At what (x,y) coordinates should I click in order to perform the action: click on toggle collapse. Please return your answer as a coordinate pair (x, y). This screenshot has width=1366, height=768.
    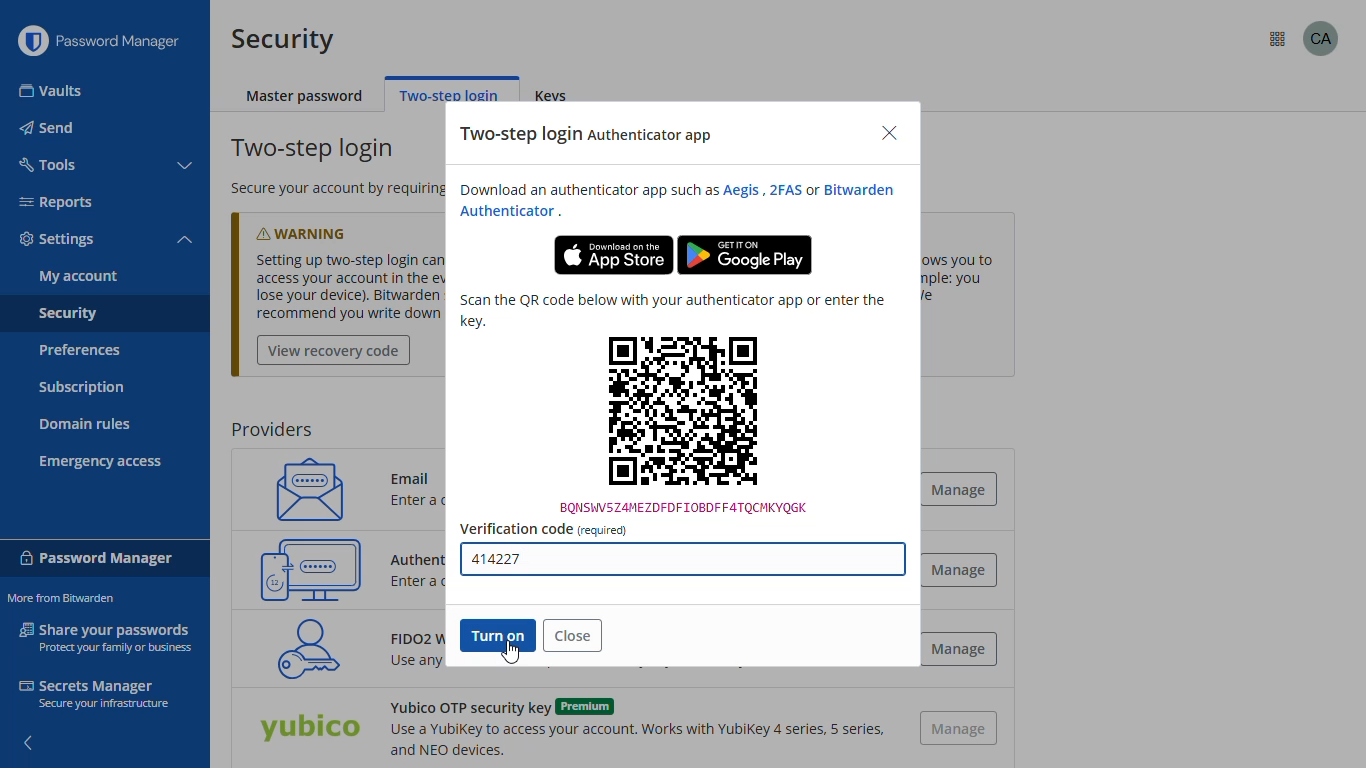
    Looking at the image, I should click on (187, 166).